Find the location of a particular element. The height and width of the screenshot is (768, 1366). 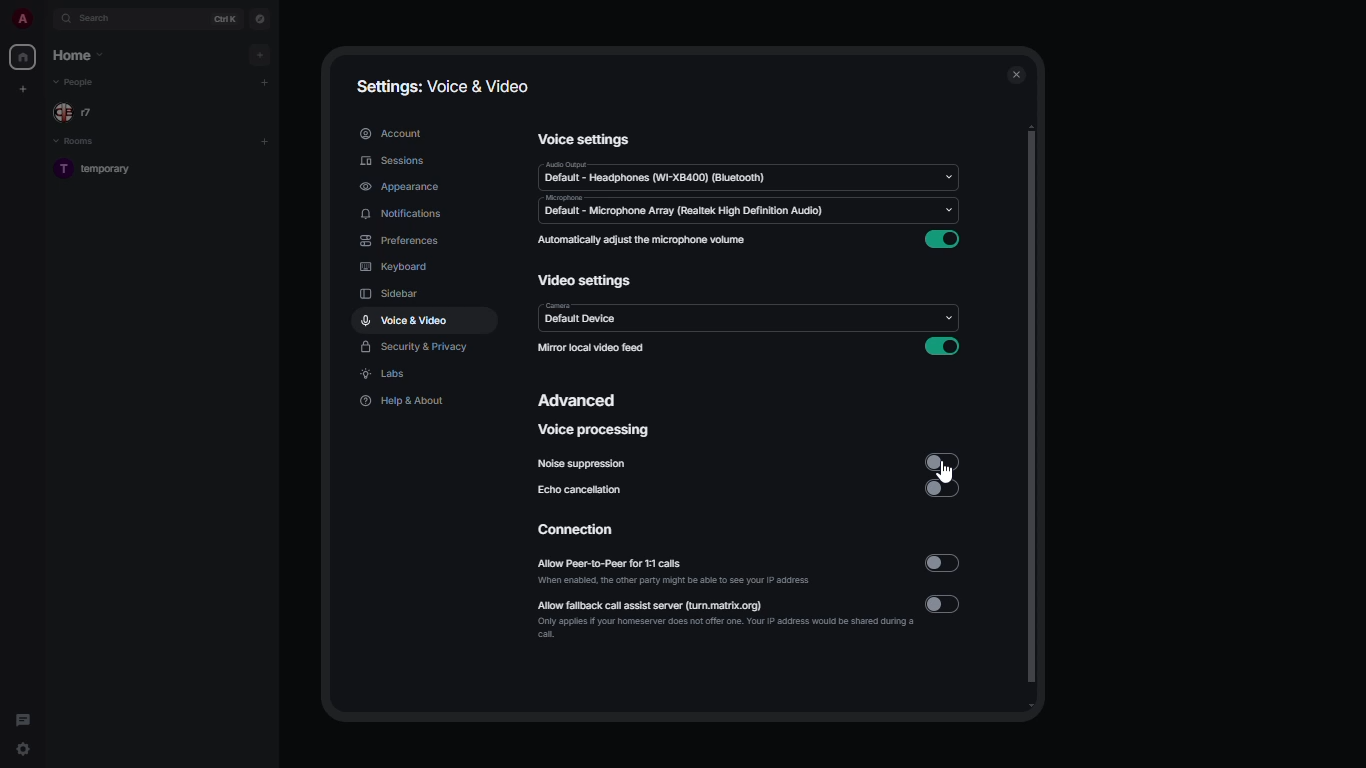

preferences is located at coordinates (399, 240).